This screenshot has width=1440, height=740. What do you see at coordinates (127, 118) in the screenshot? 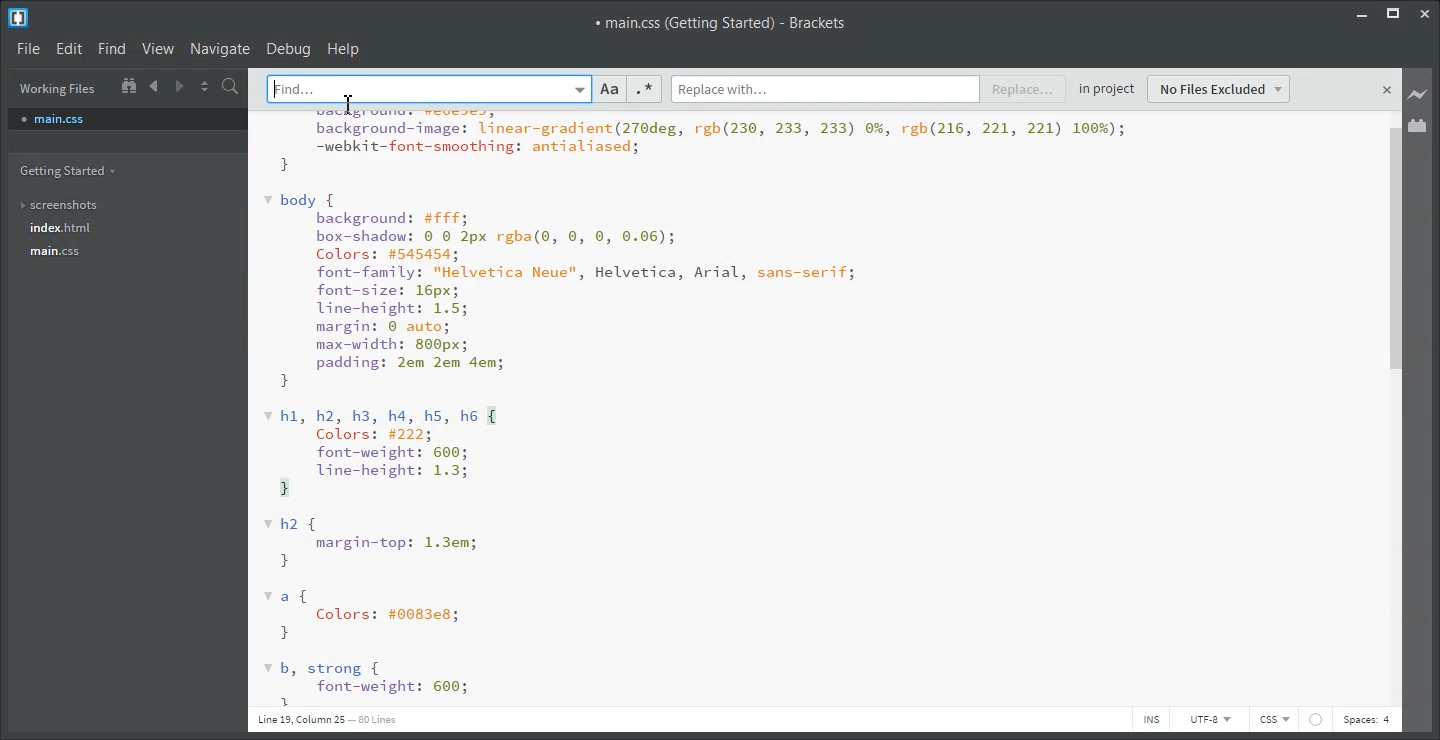
I see `main.css` at bounding box center [127, 118].